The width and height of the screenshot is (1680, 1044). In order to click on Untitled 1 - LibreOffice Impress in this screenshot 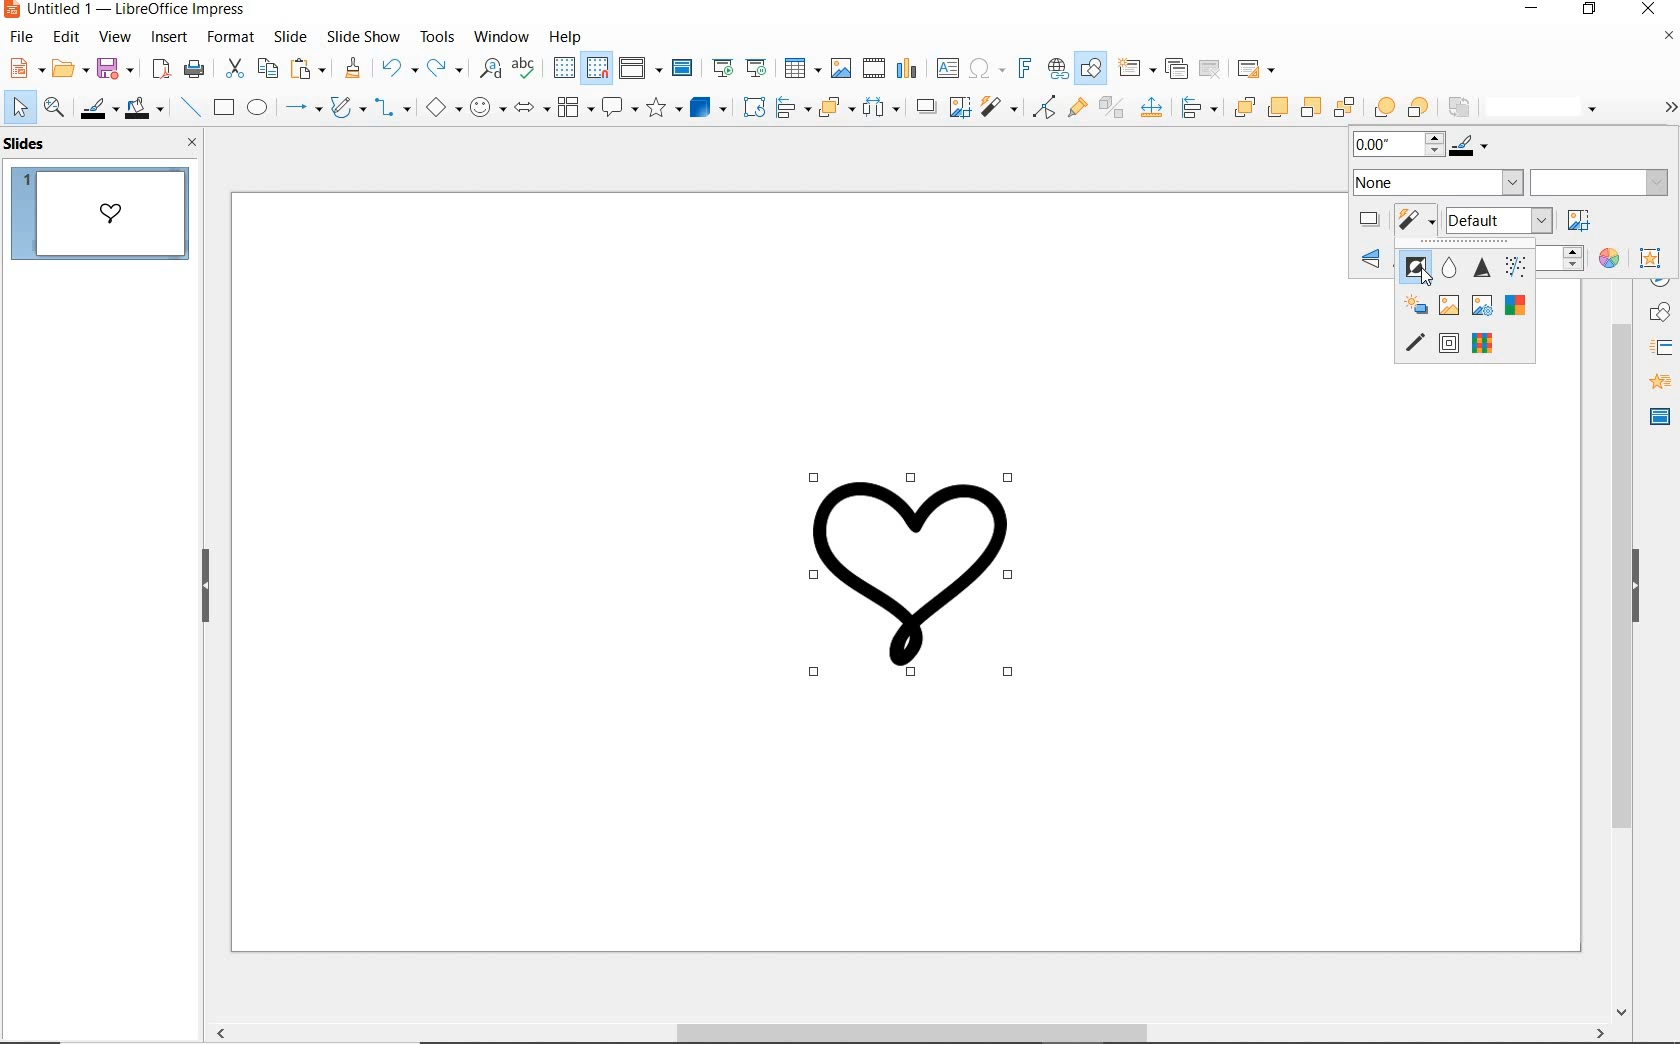, I will do `click(127, 11)`.